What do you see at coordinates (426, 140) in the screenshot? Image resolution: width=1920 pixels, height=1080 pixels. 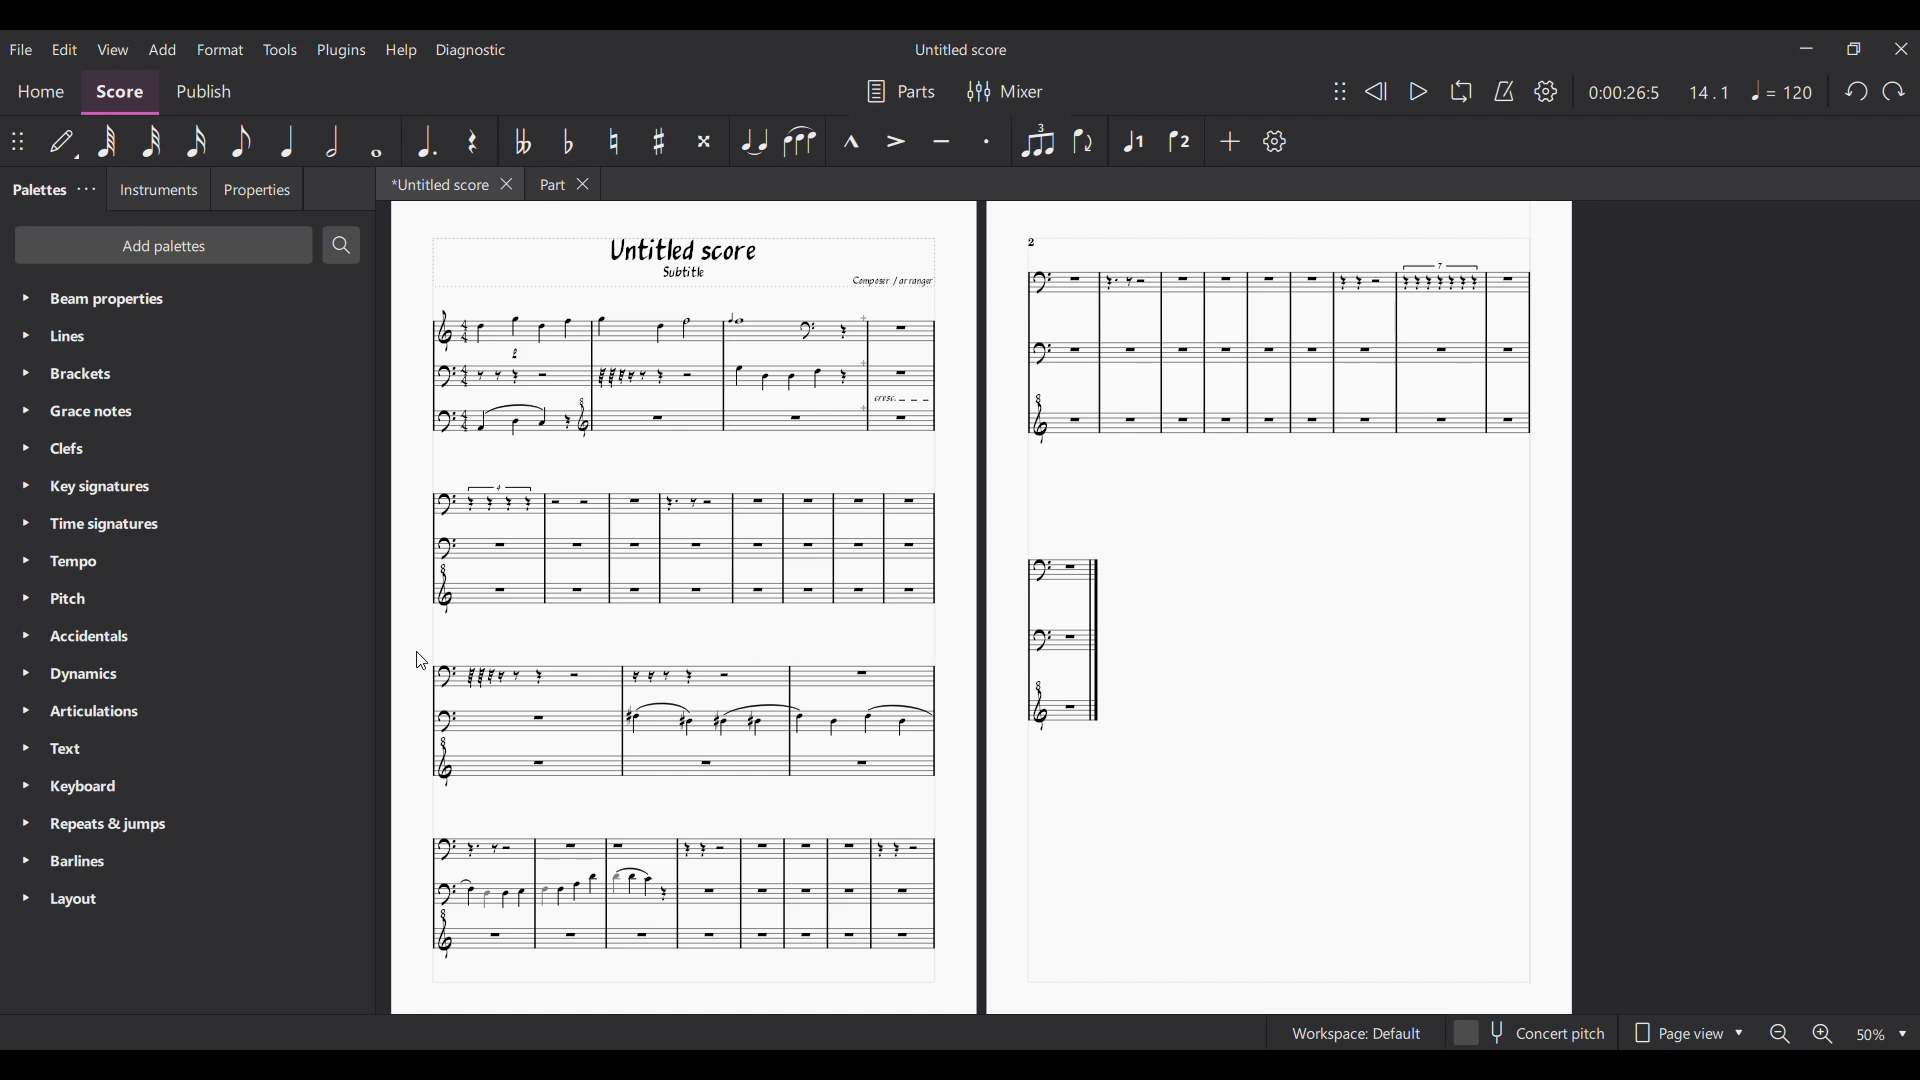 I see `Augmentation dot` at bounding box center [426, 140].